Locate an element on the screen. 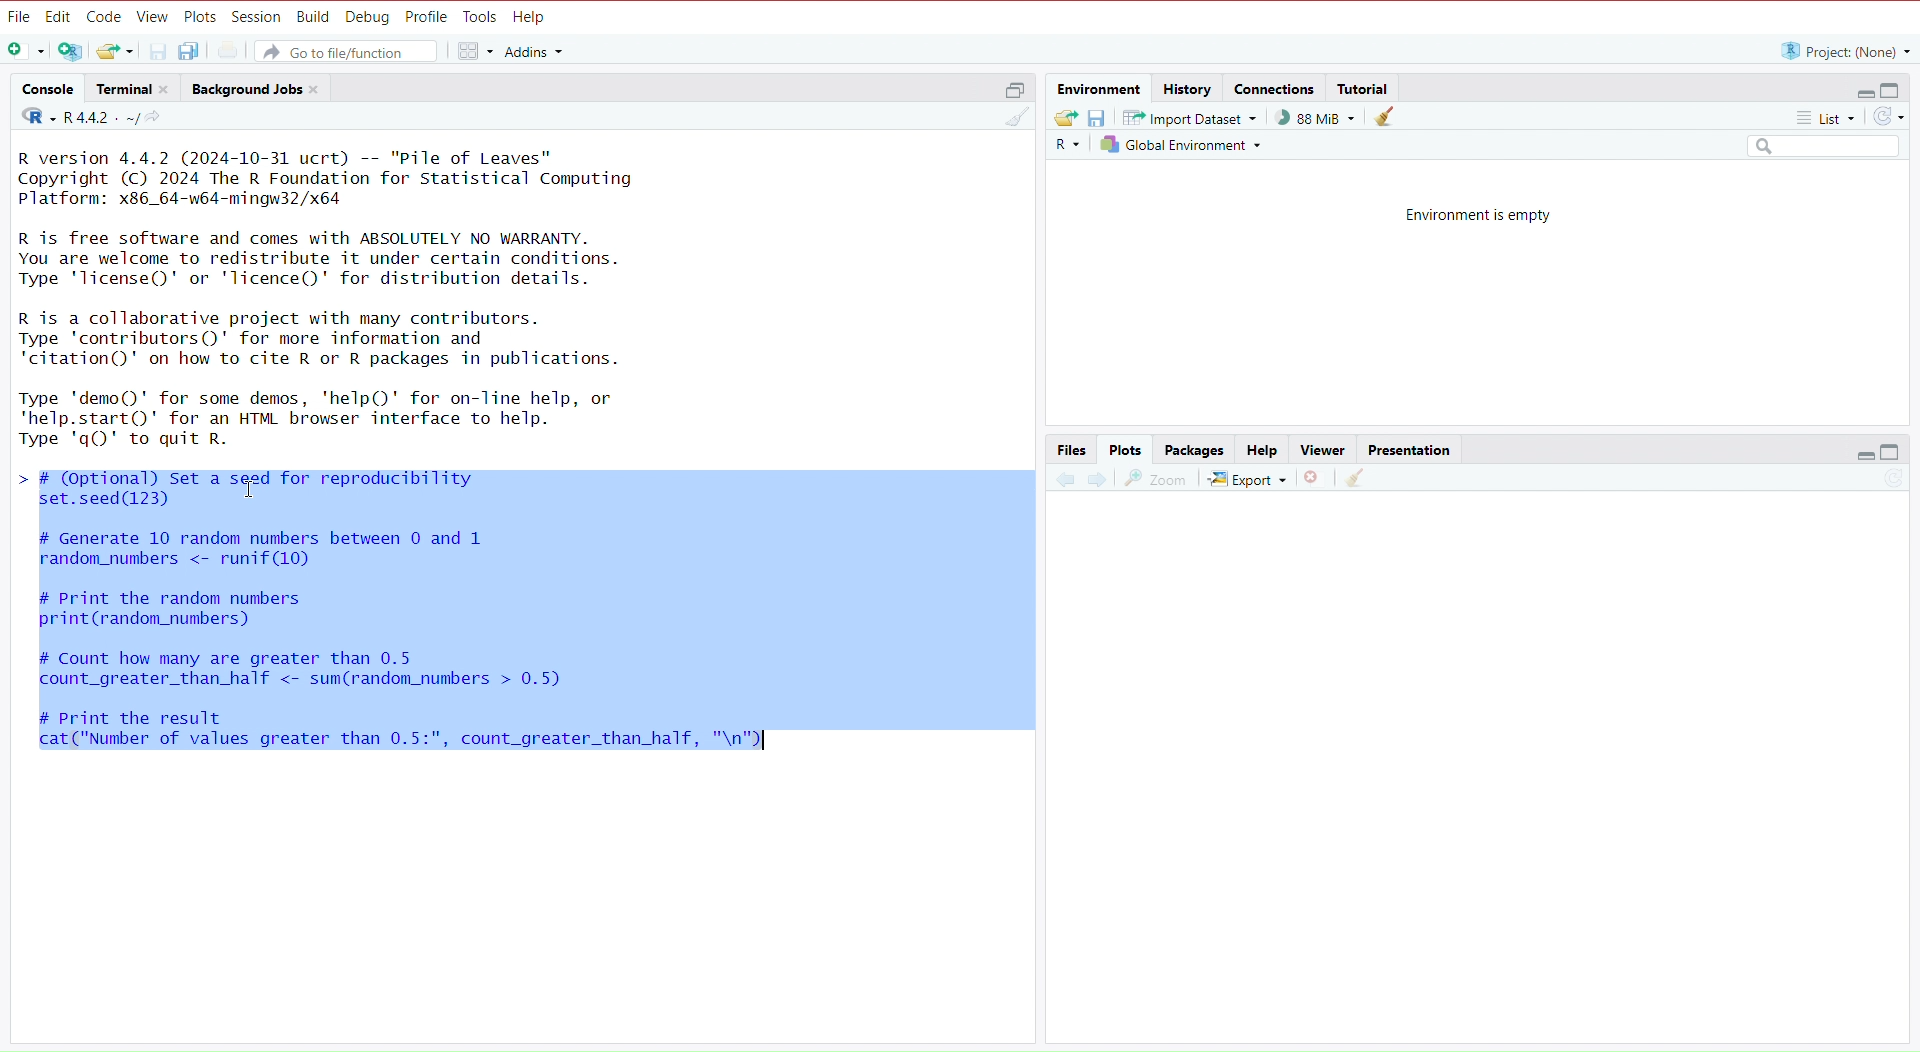 Image resolution: width=1920 pixels, height=1052 pixels. Edit is located at coordinates (59, 15).